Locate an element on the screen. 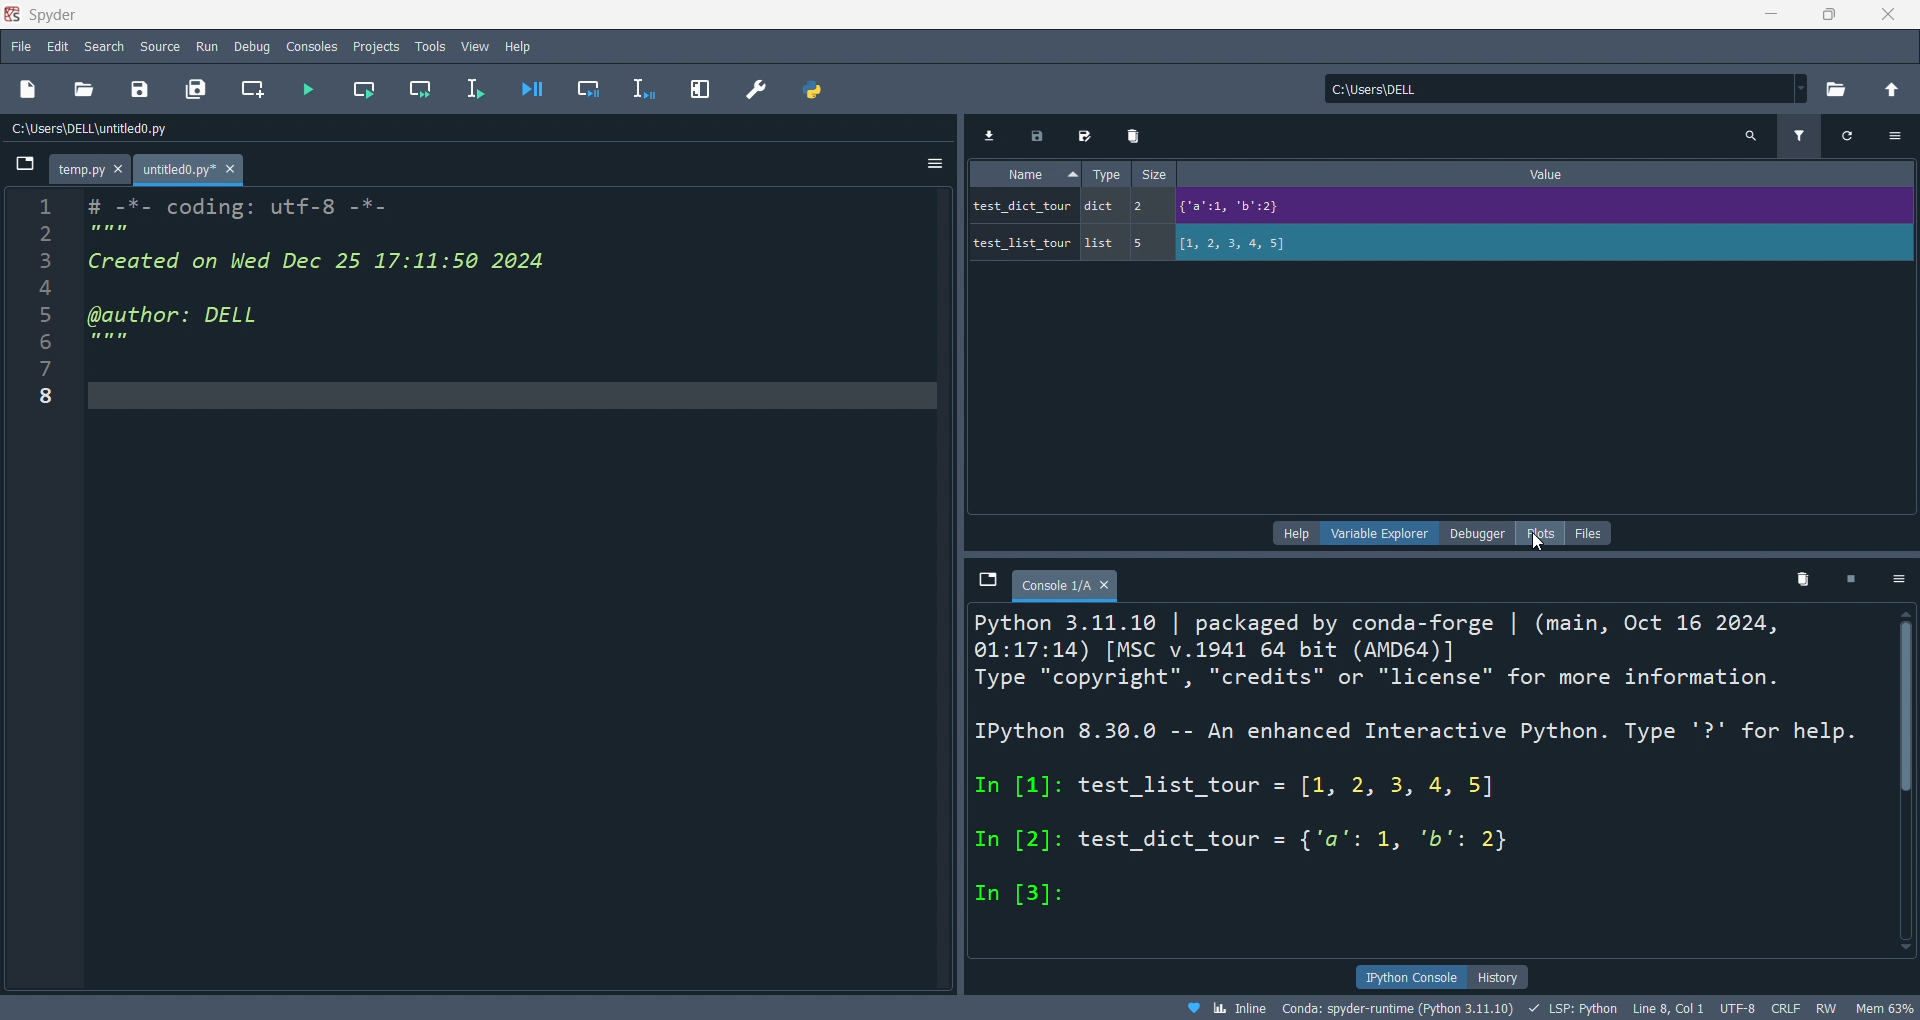  debugger is located at coordinates (1478, 534).